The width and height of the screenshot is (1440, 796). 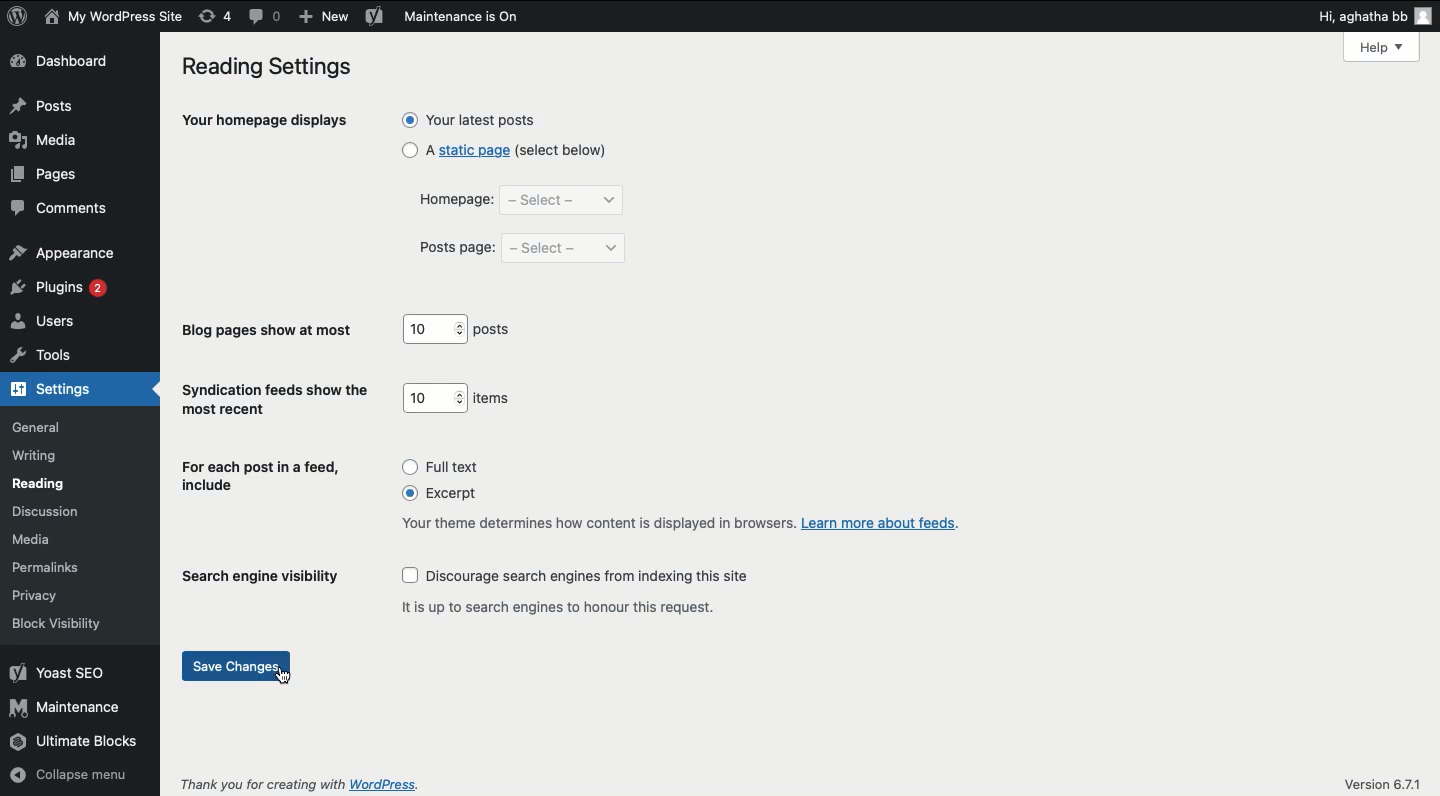 What do you see at coordinates (45, 176) in the screenshot?
I see `pages` at bounding box center [45, 176].